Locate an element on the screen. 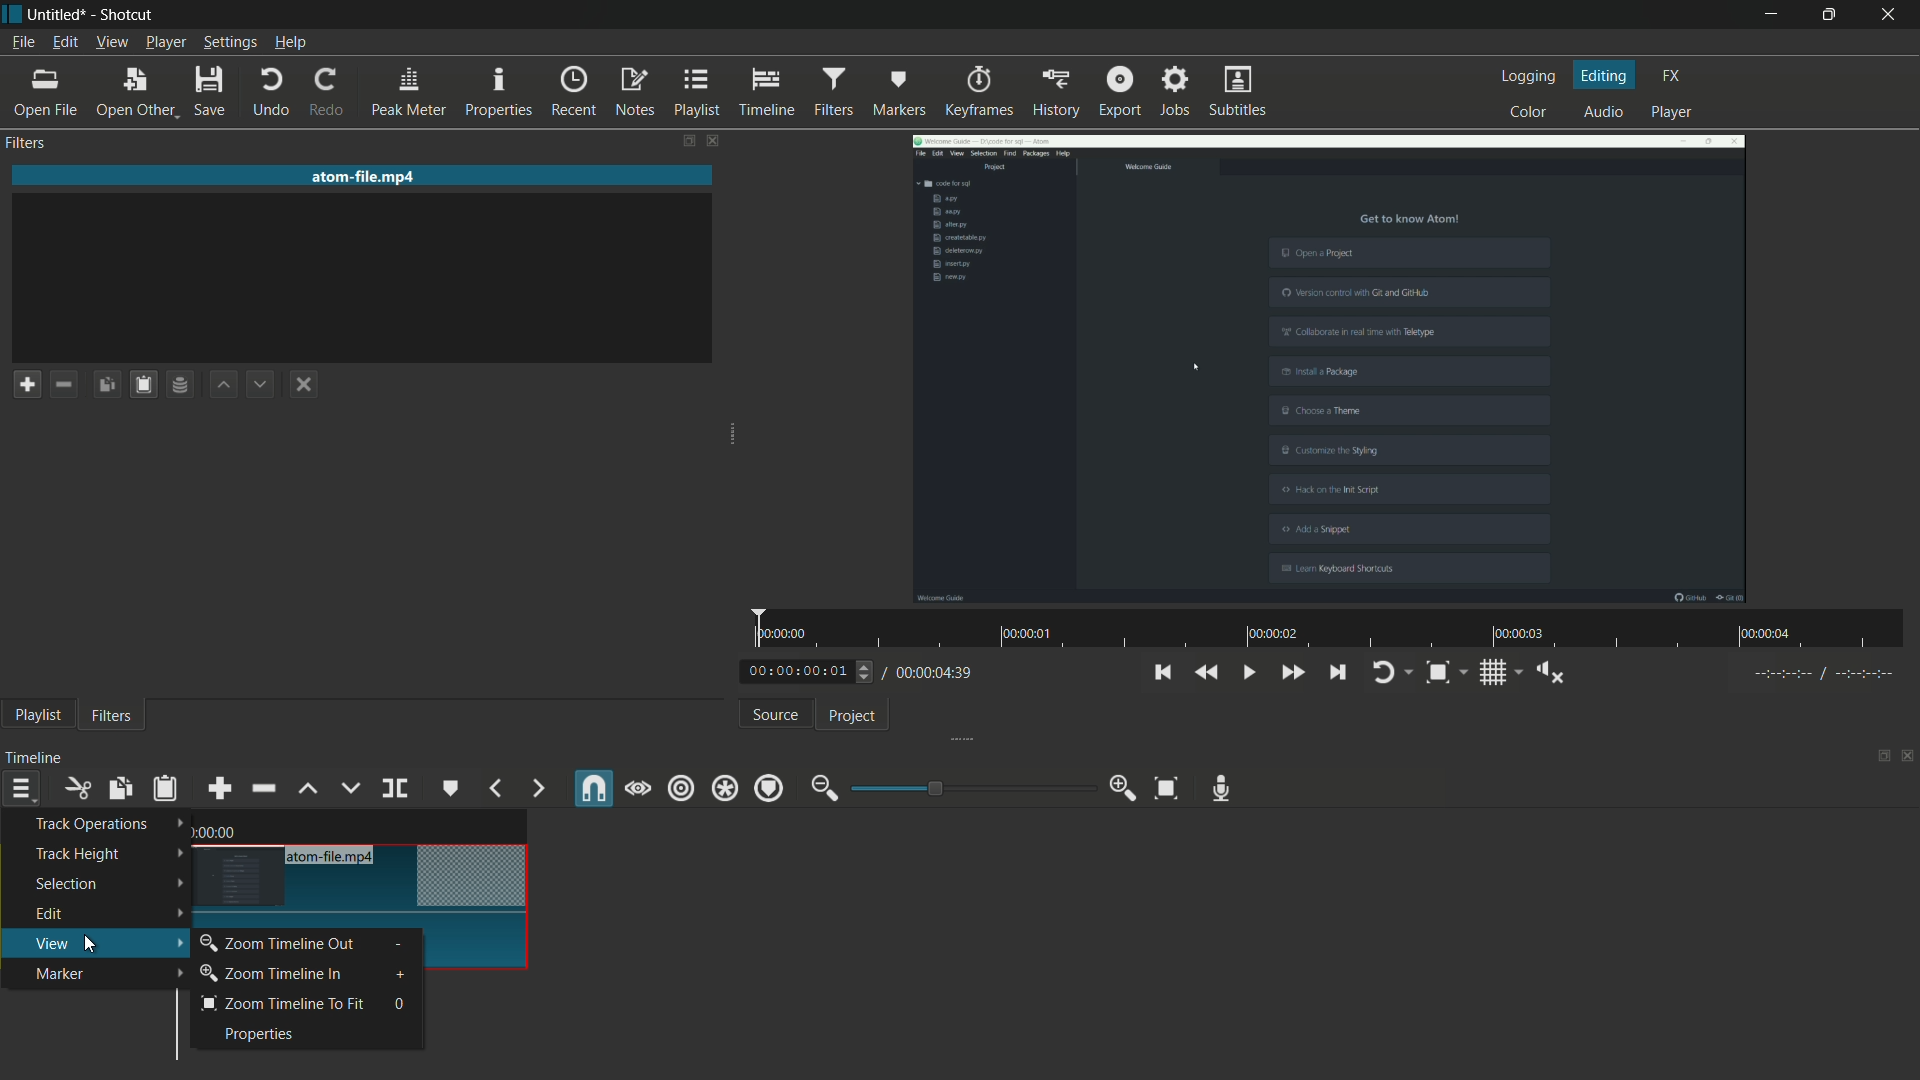 The height and width of the screenshot is (1080, 1920). record audio is located at coordinates (1221, 790).